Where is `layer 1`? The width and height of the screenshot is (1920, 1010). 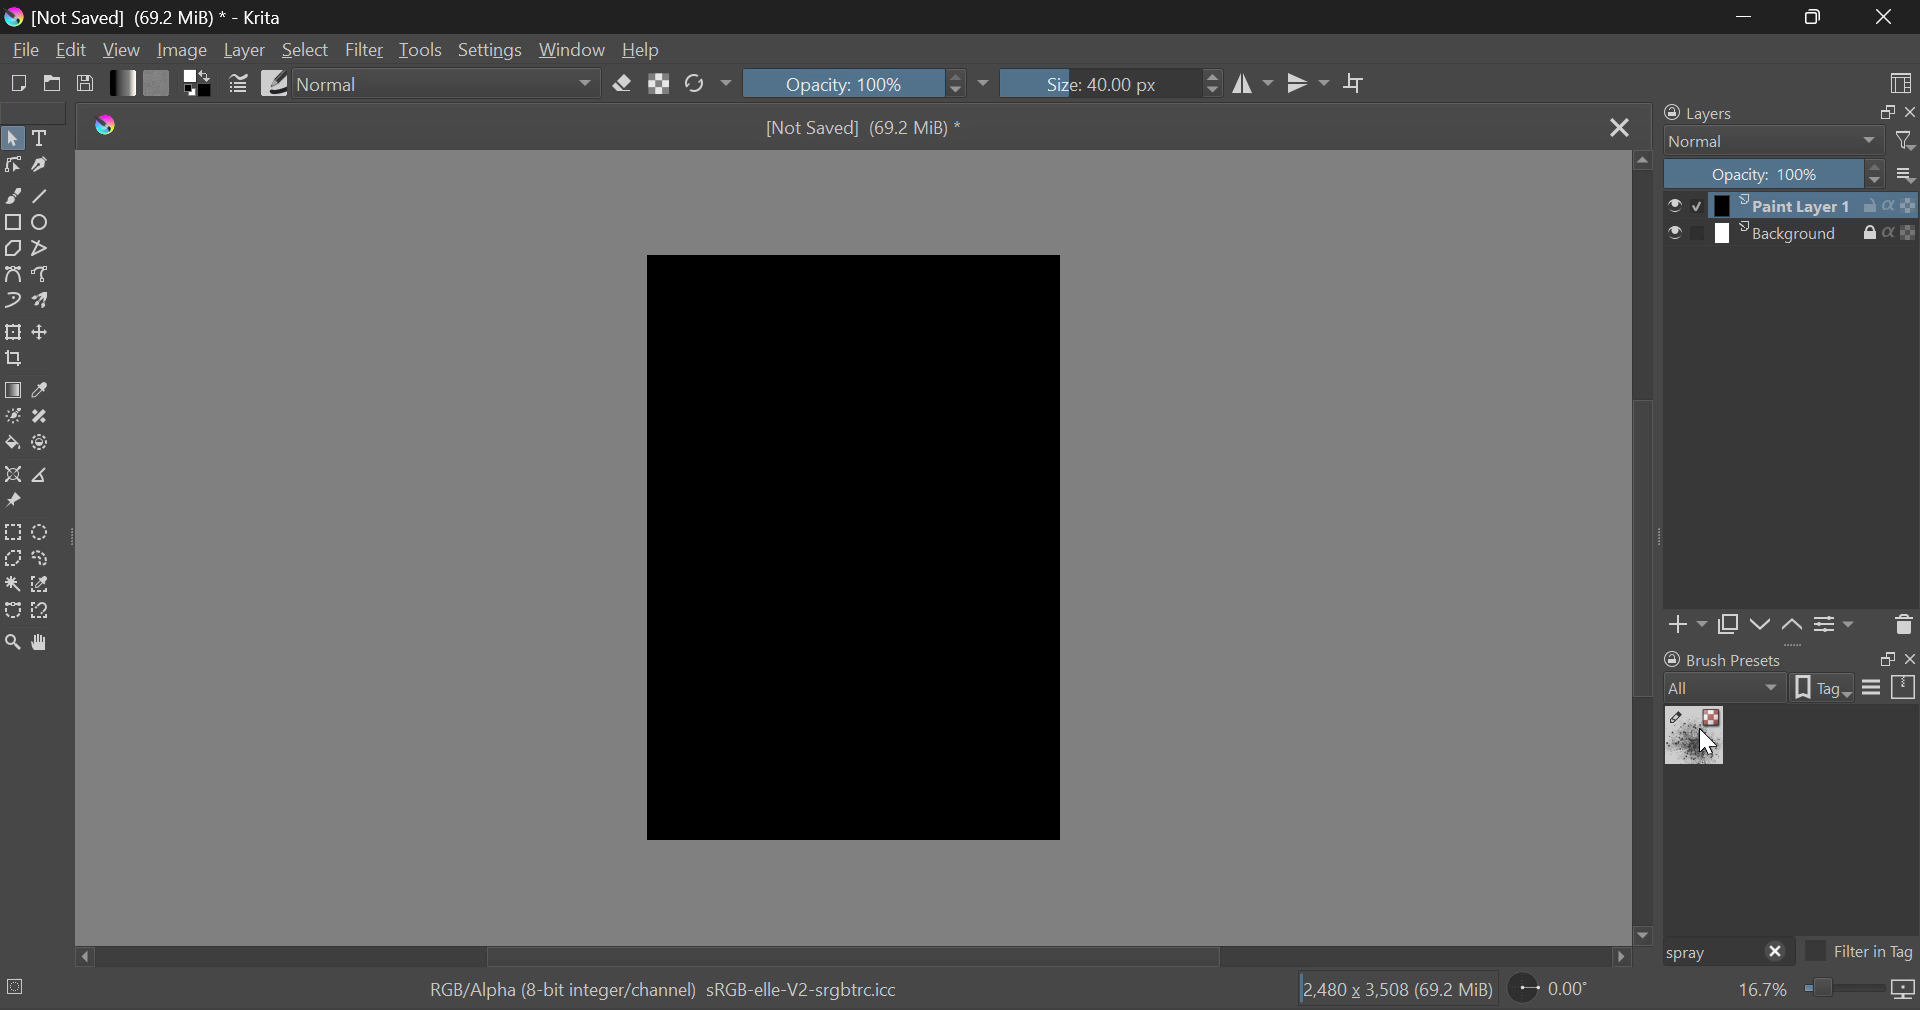 layer 1 is located at coordinates (1785, 207).